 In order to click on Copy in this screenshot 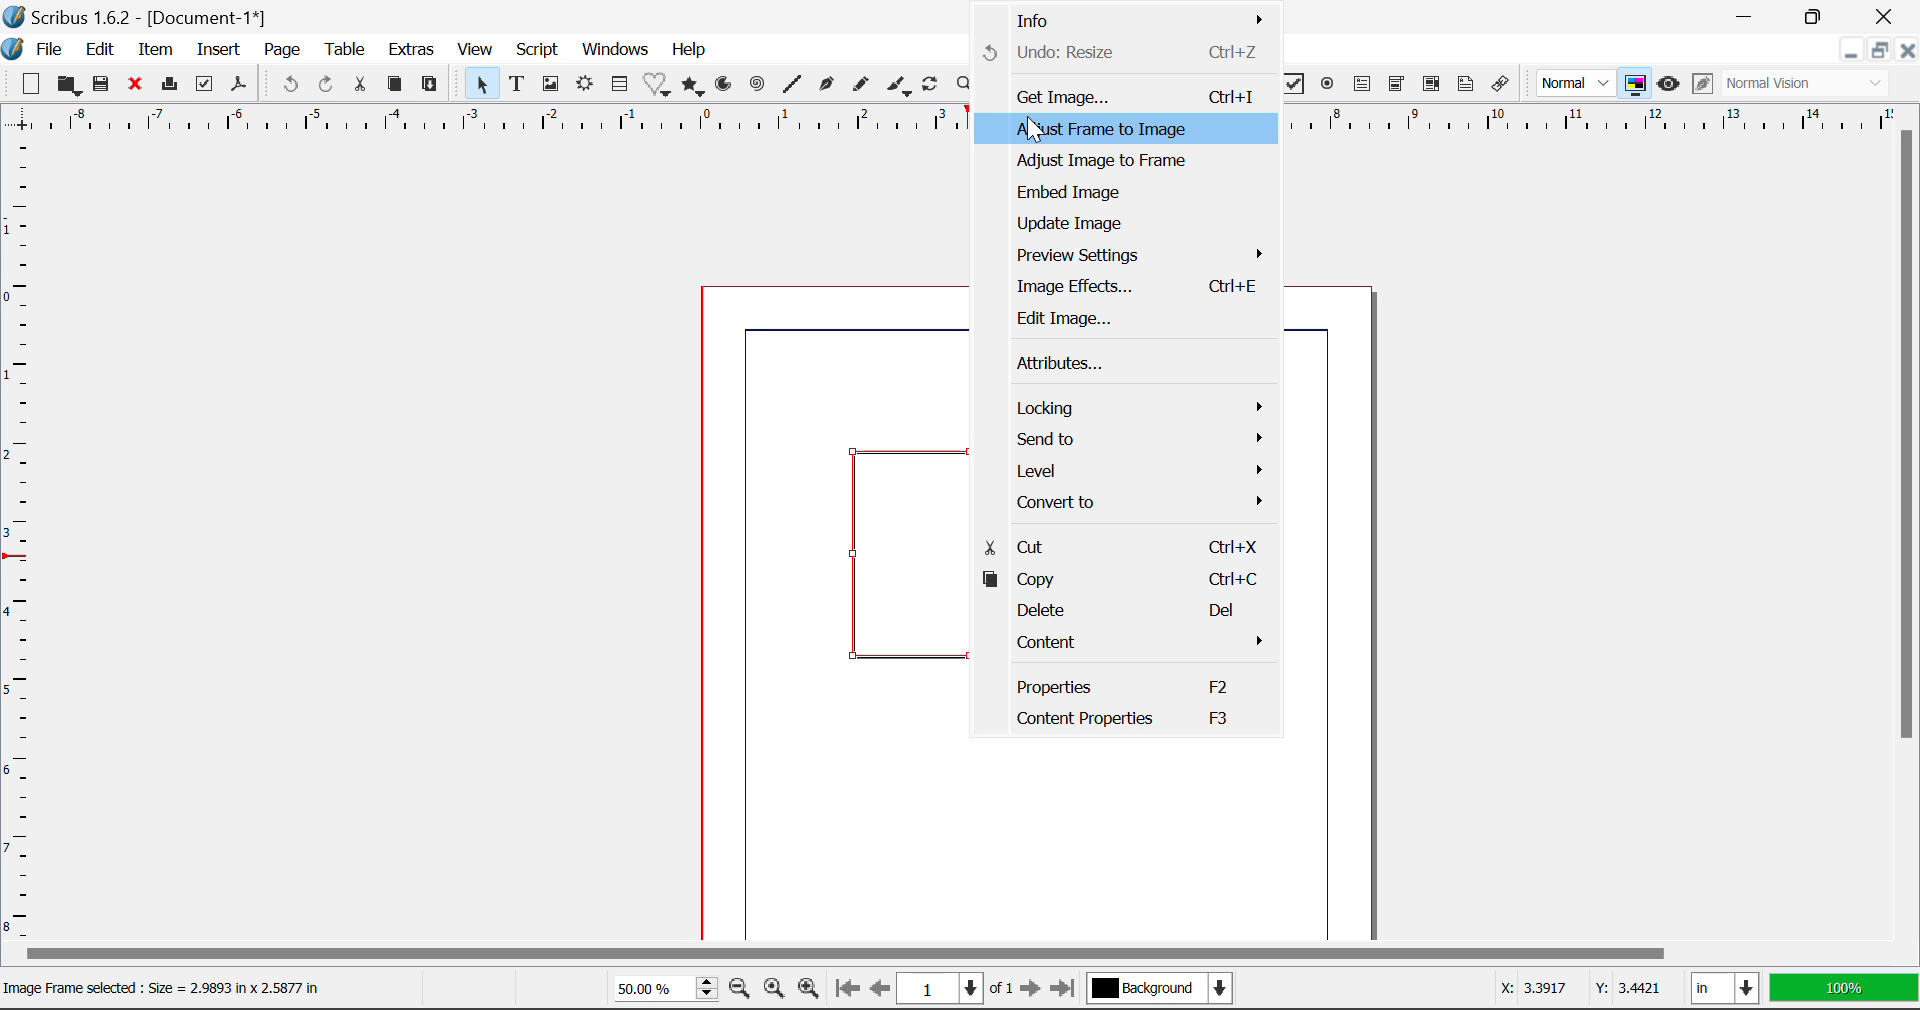, I will do `click(1123, 582)`.